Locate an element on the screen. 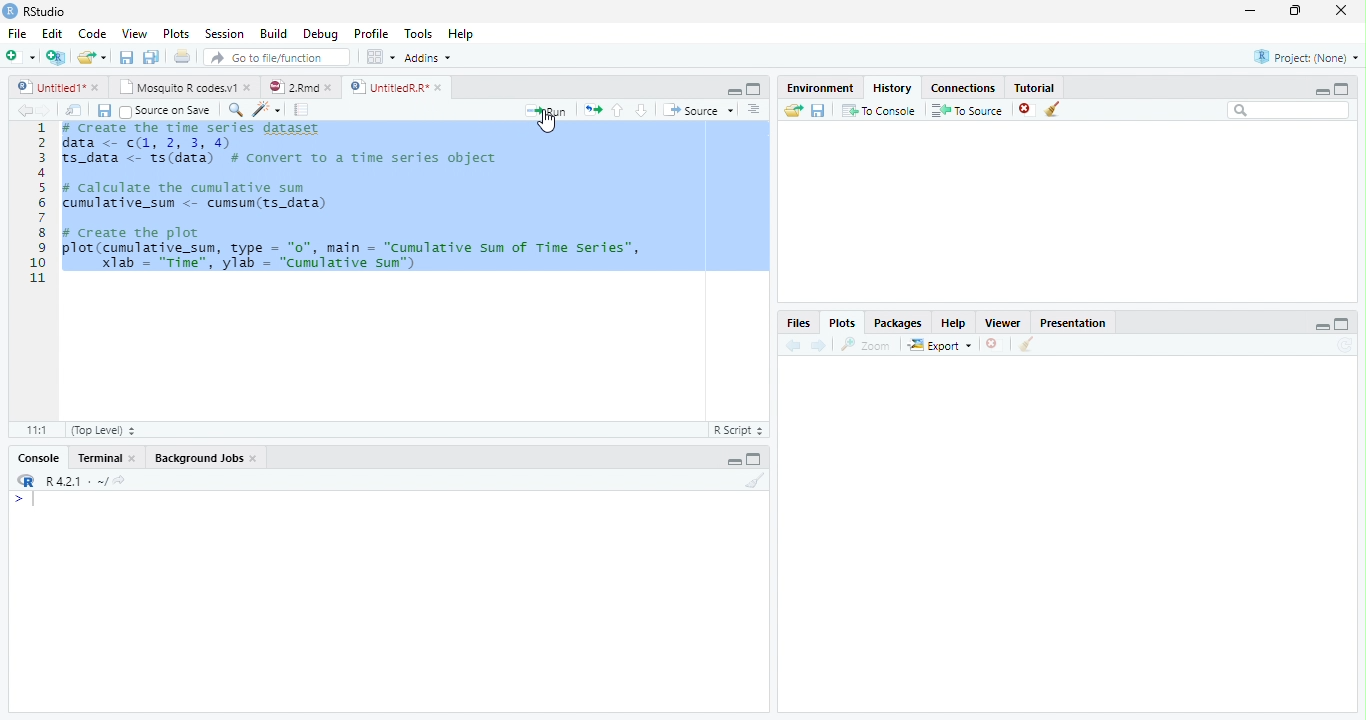 The height and width of the screenshot is (720, 1366). Source on save is located at coordinates (167, 112).